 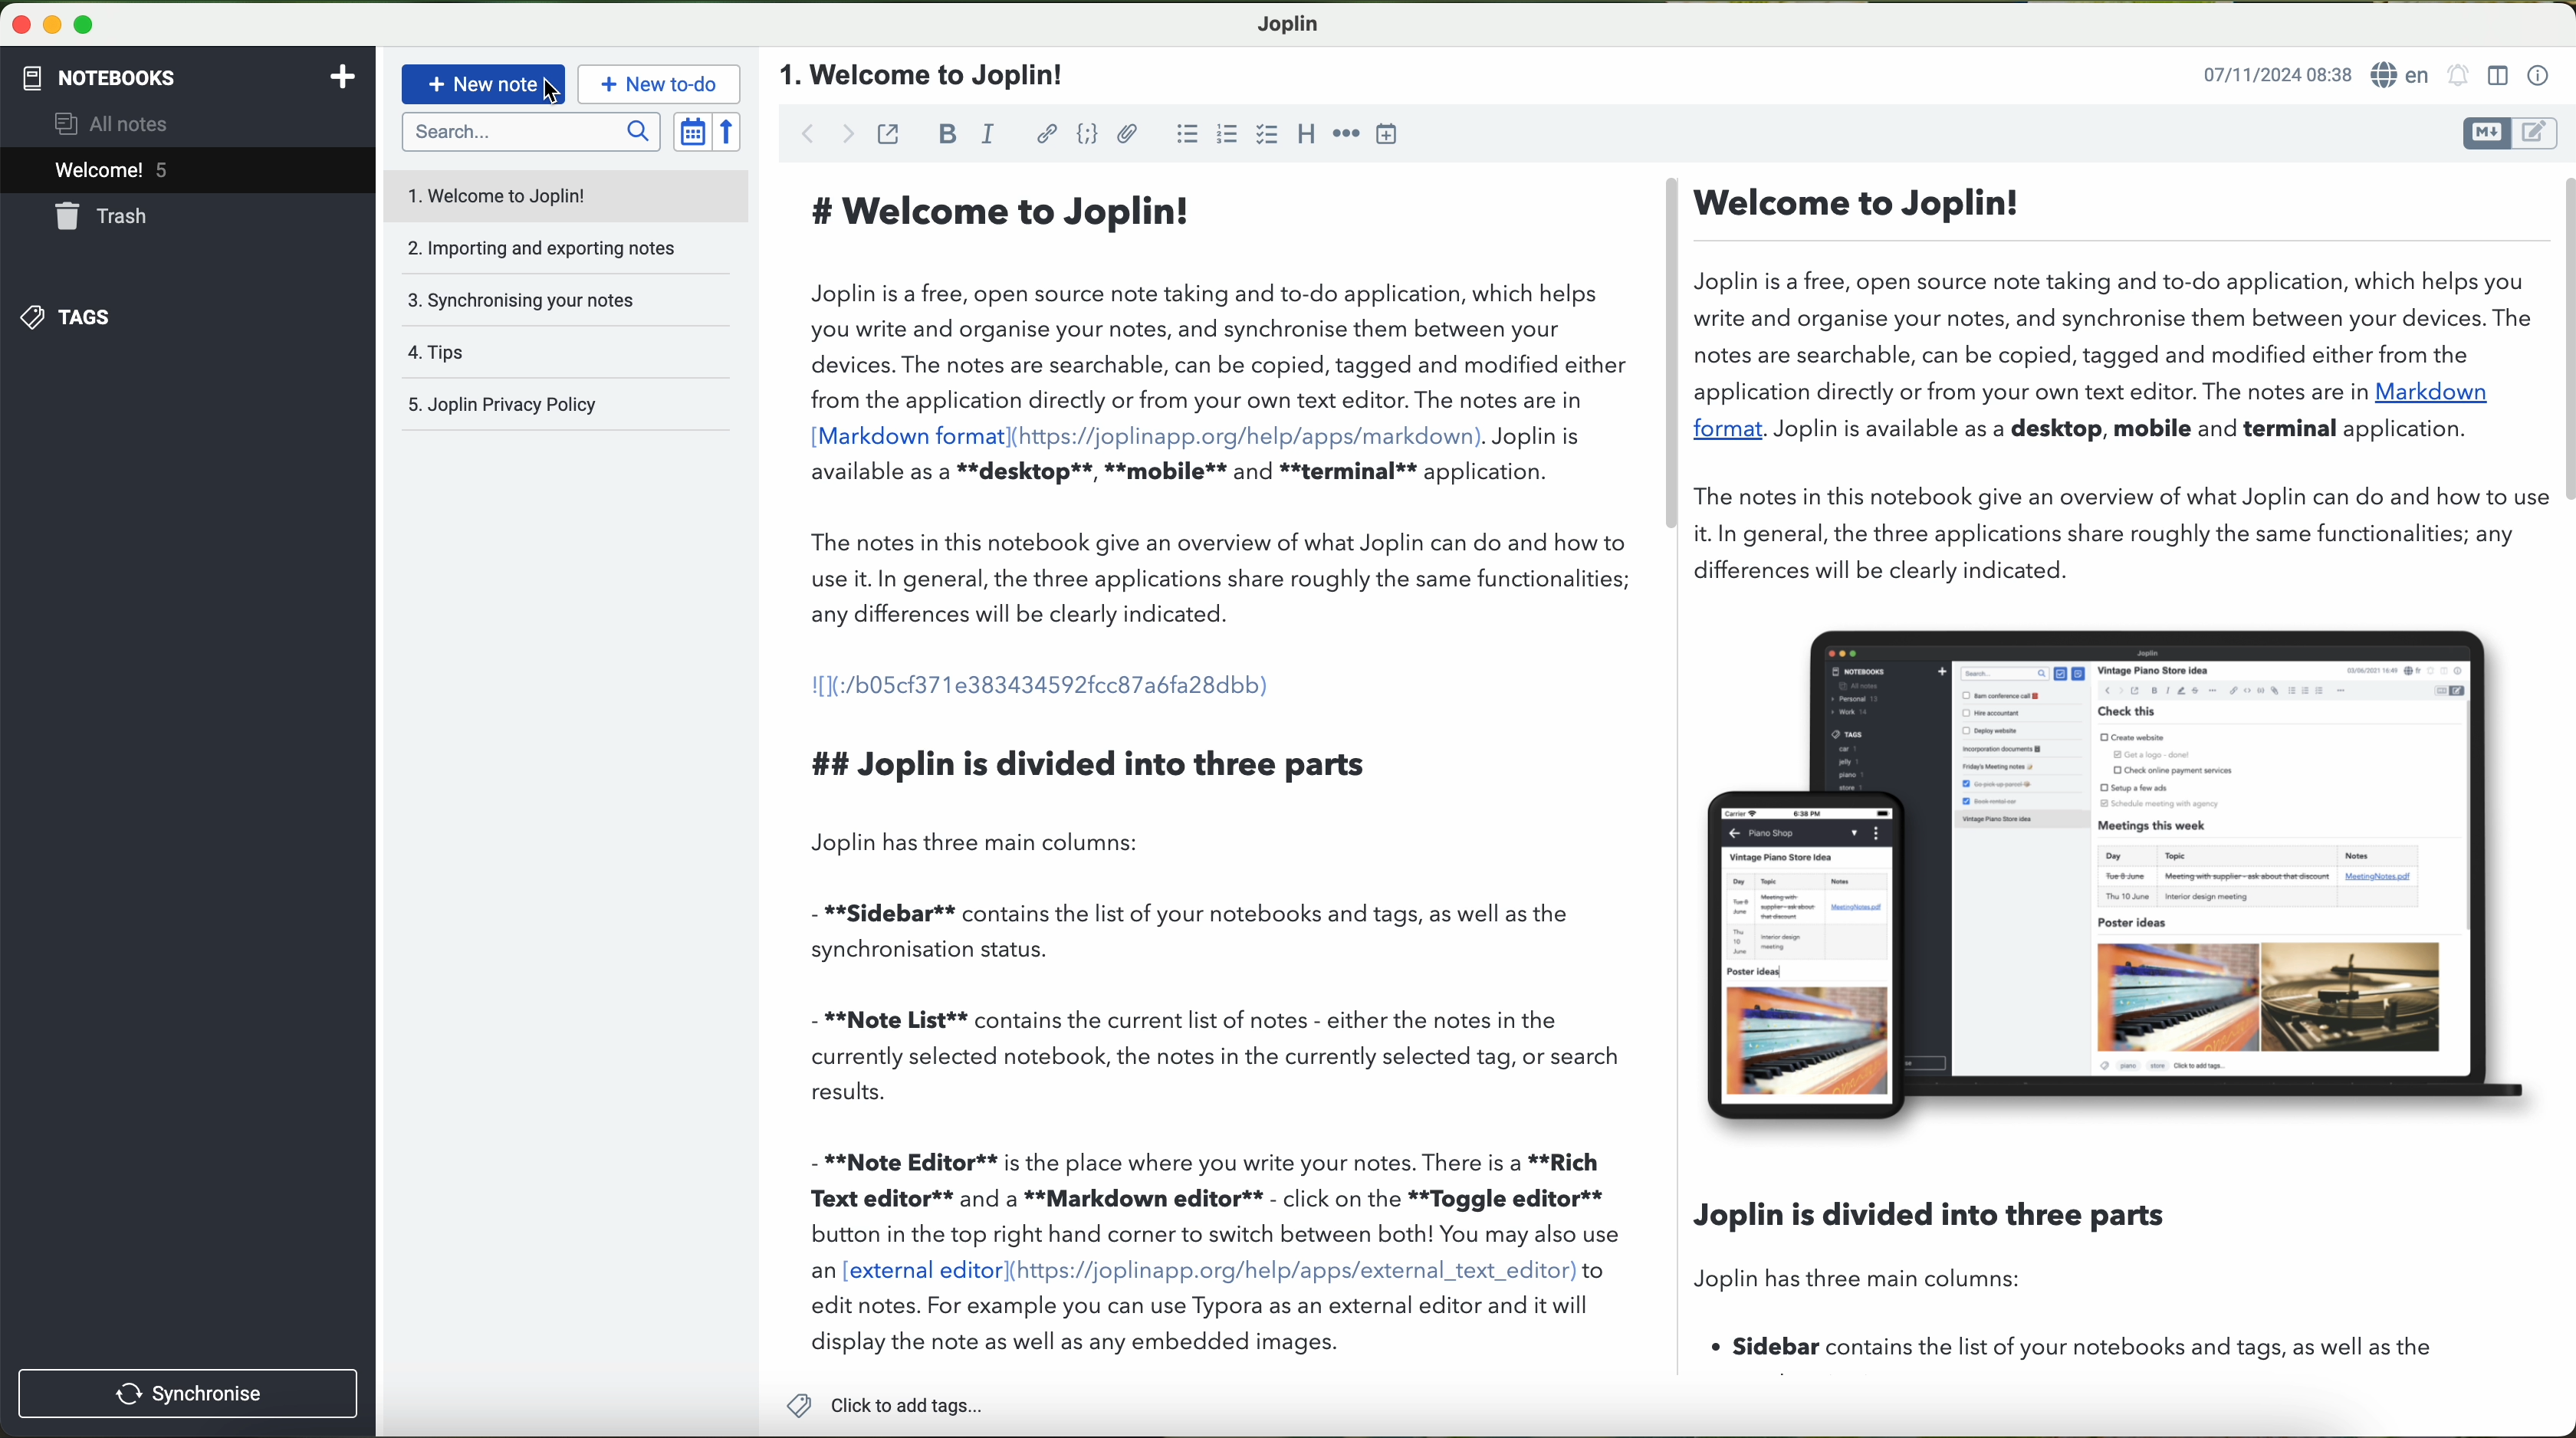 What do you see at coordinates (1286, 25) in the screenshot?
I see `Joplin` at bounding box center [1286, 25].